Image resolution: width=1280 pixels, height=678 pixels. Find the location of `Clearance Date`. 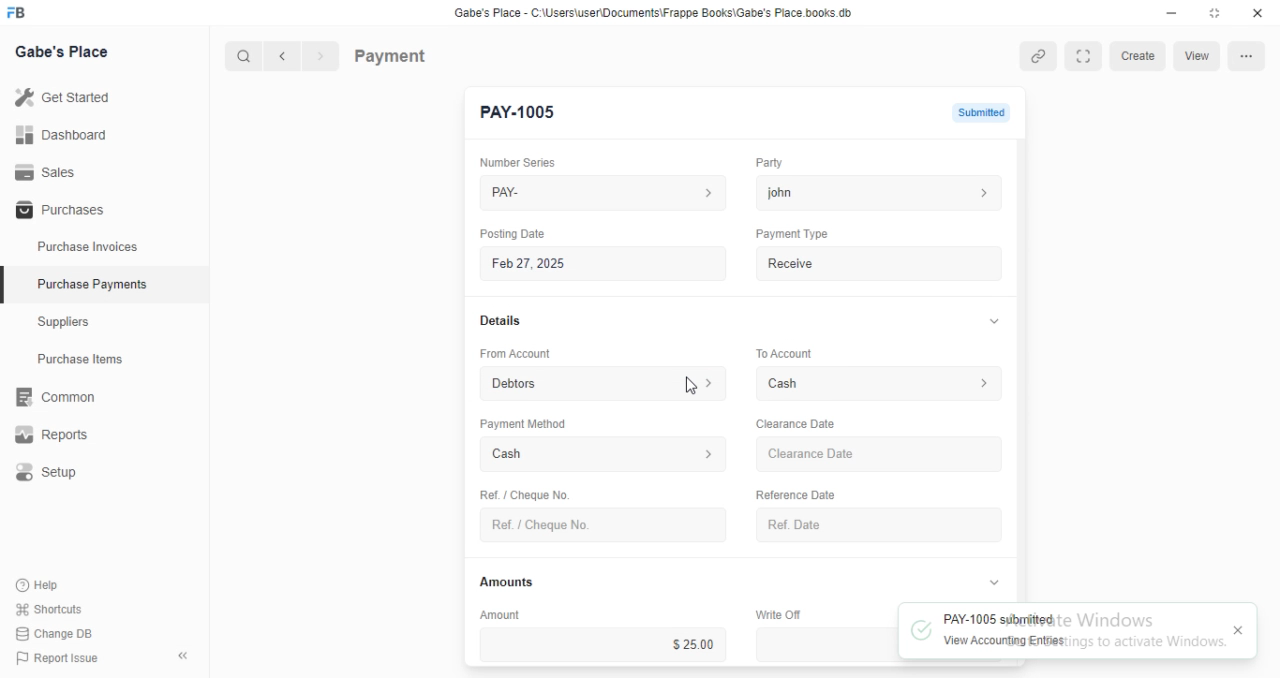

Clearance Date is located at coordinates (794, 424).